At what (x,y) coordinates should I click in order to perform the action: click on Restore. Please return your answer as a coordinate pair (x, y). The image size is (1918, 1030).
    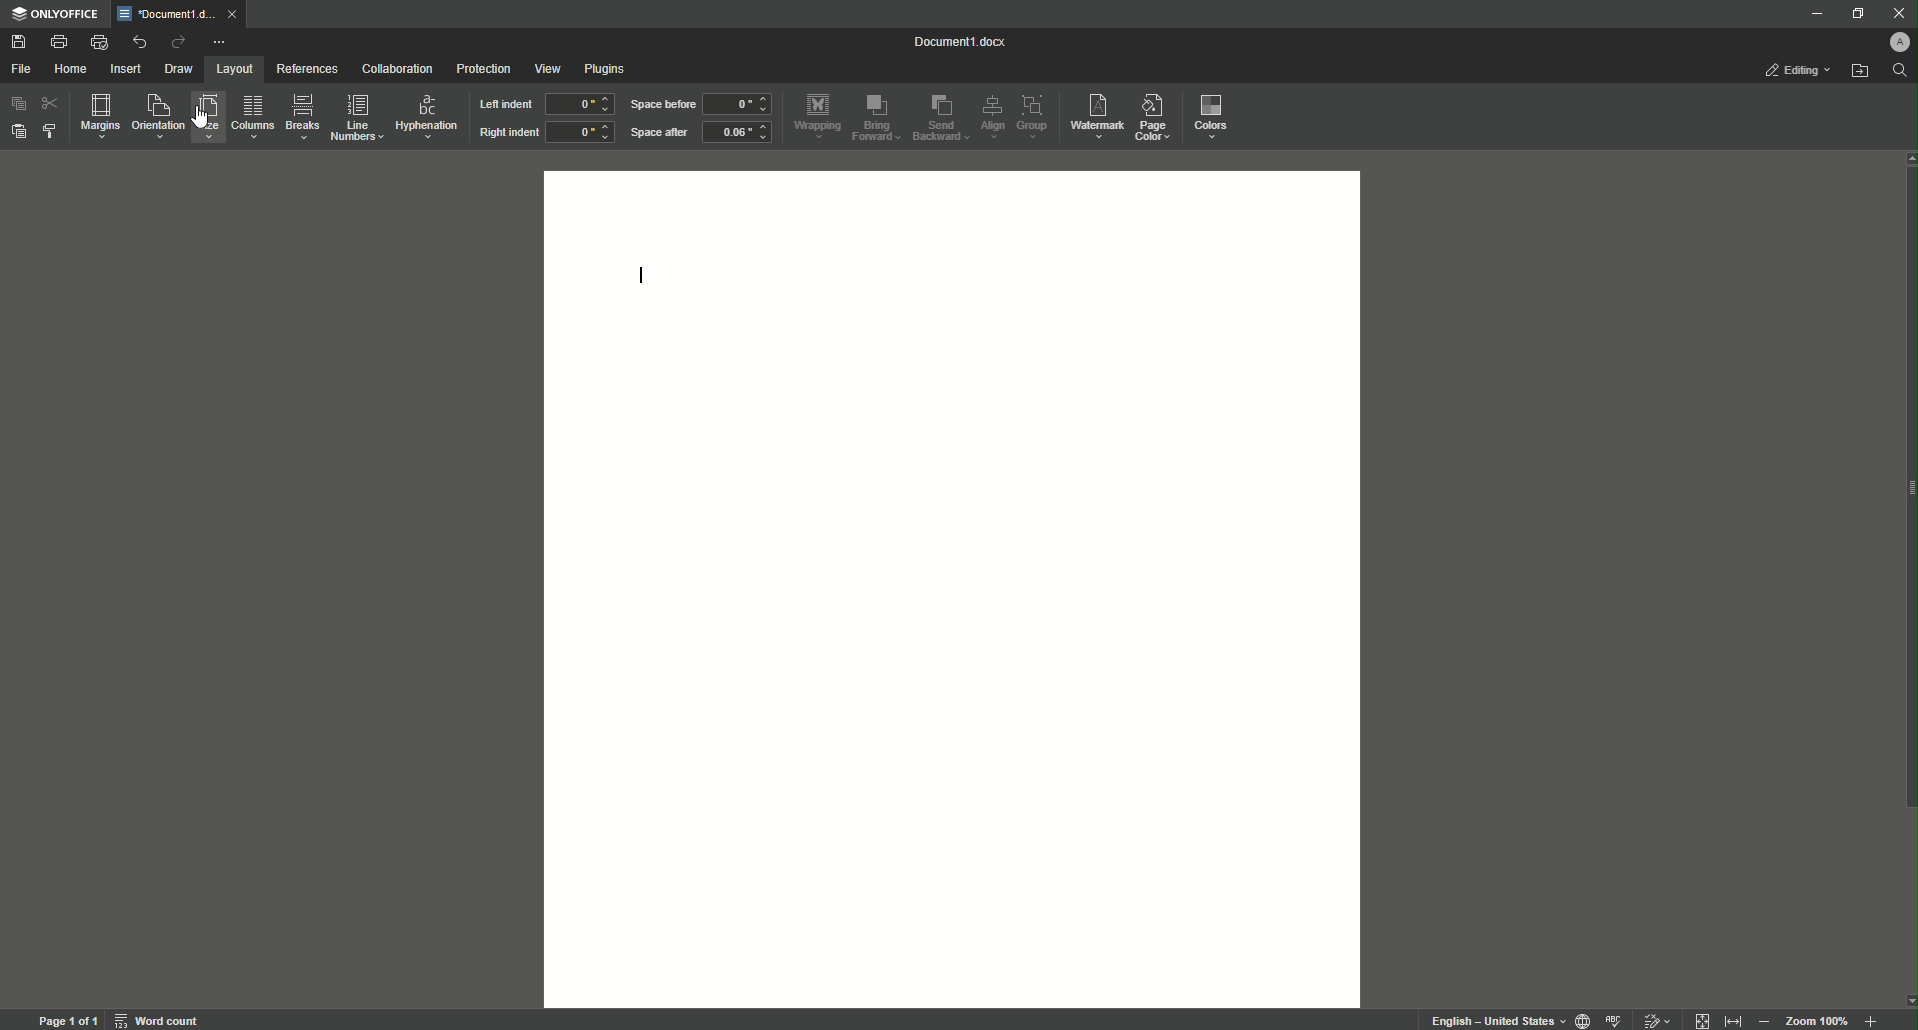
    Looking at the image, I should click on (1855, 13).